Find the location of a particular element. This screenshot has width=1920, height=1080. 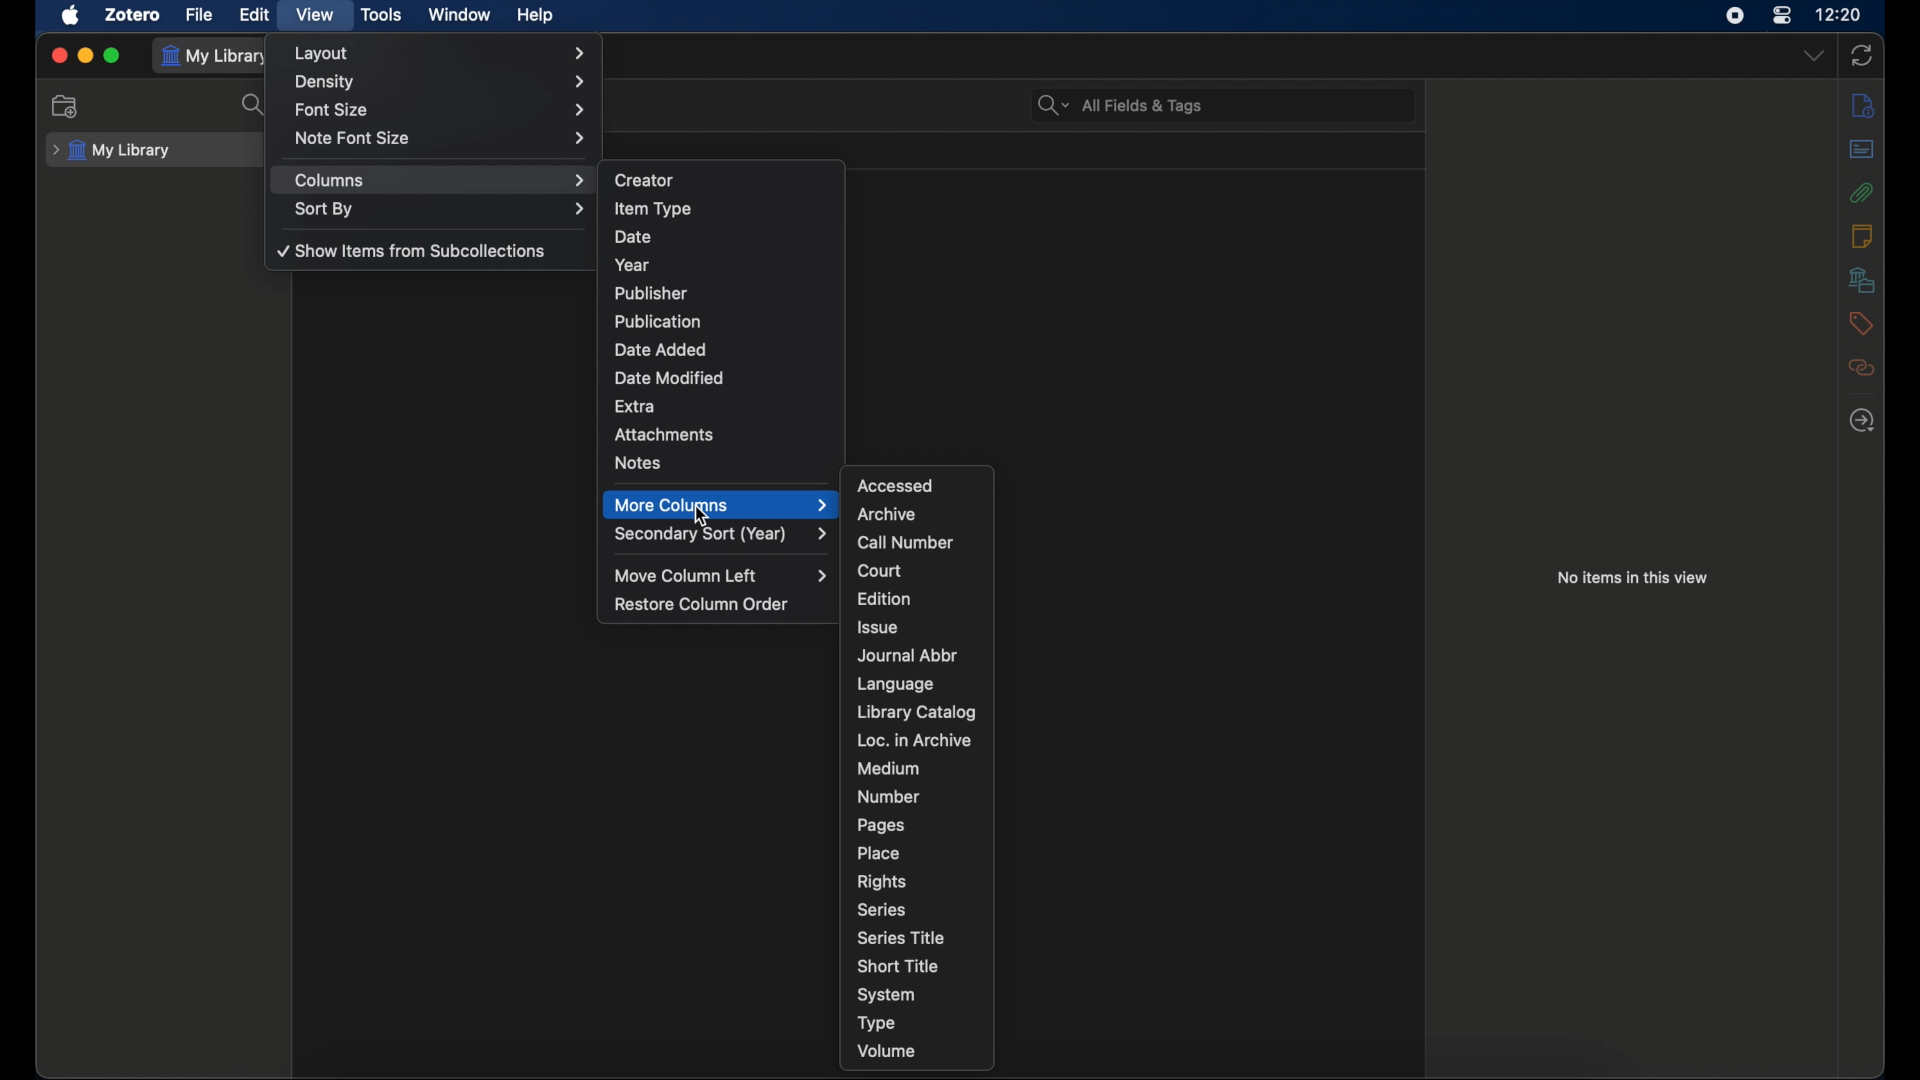

no items in this view is located at coordinates (1632, 578).